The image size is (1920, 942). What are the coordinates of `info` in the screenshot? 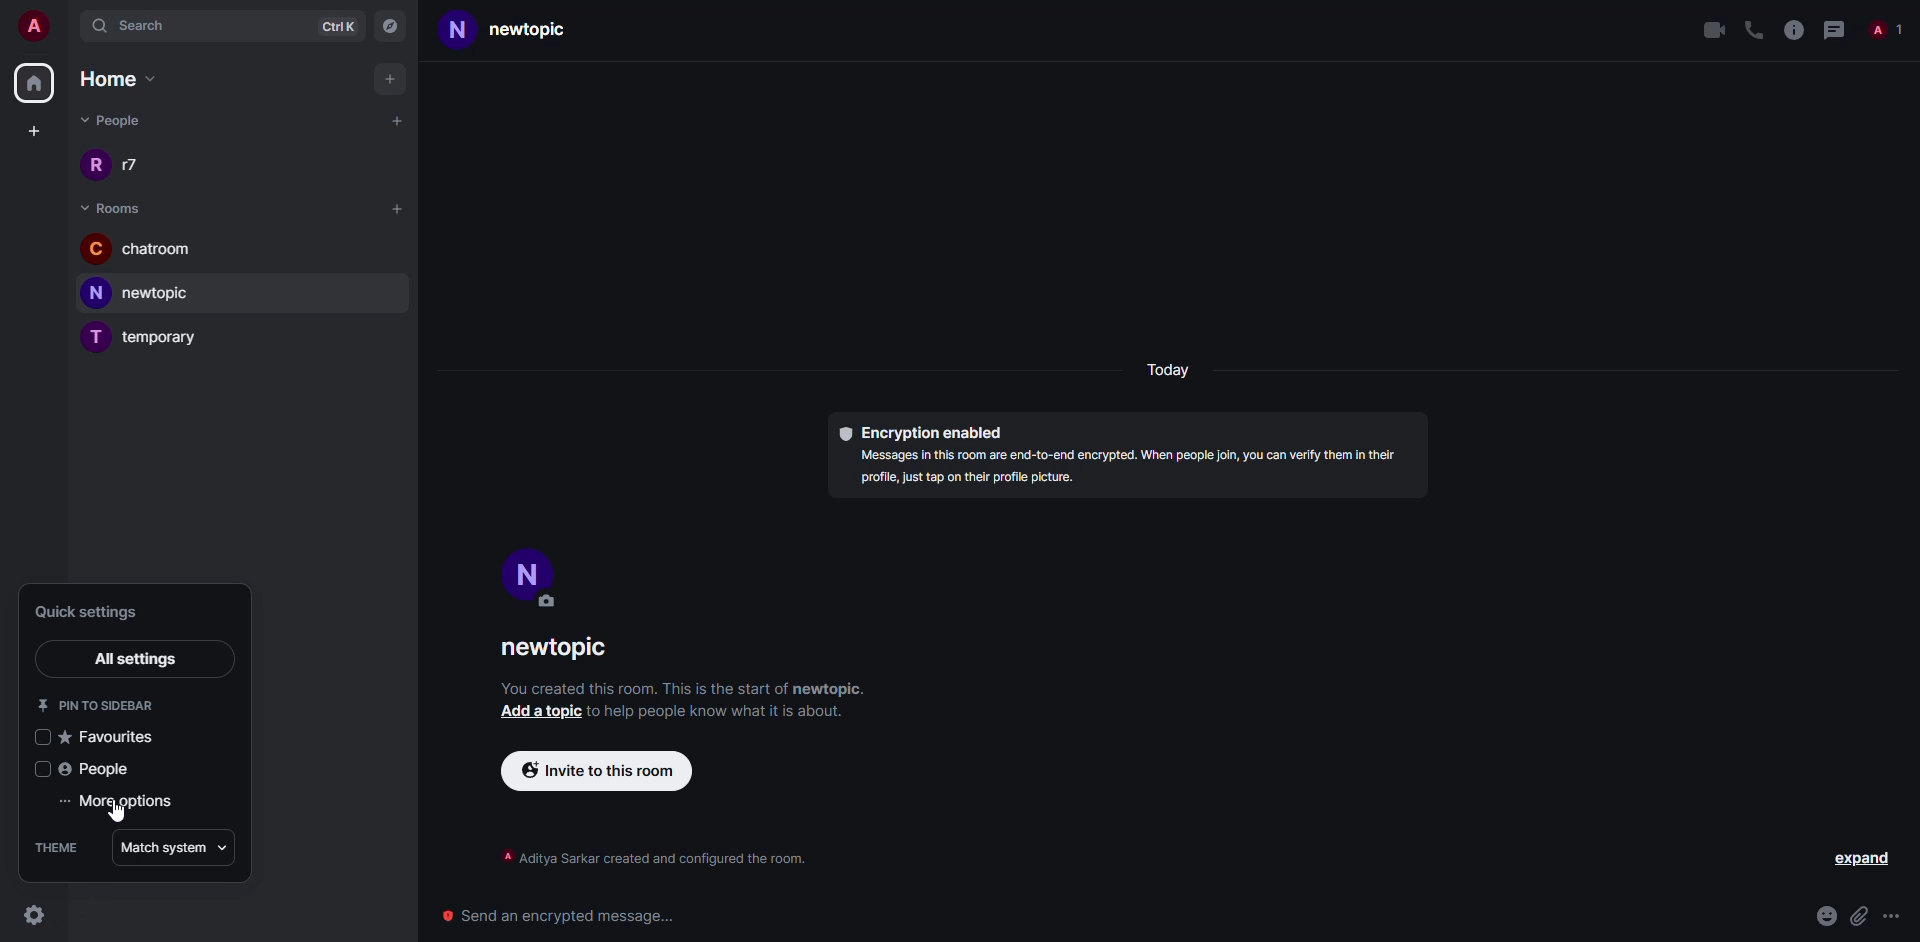 It's located at (1126, 466).